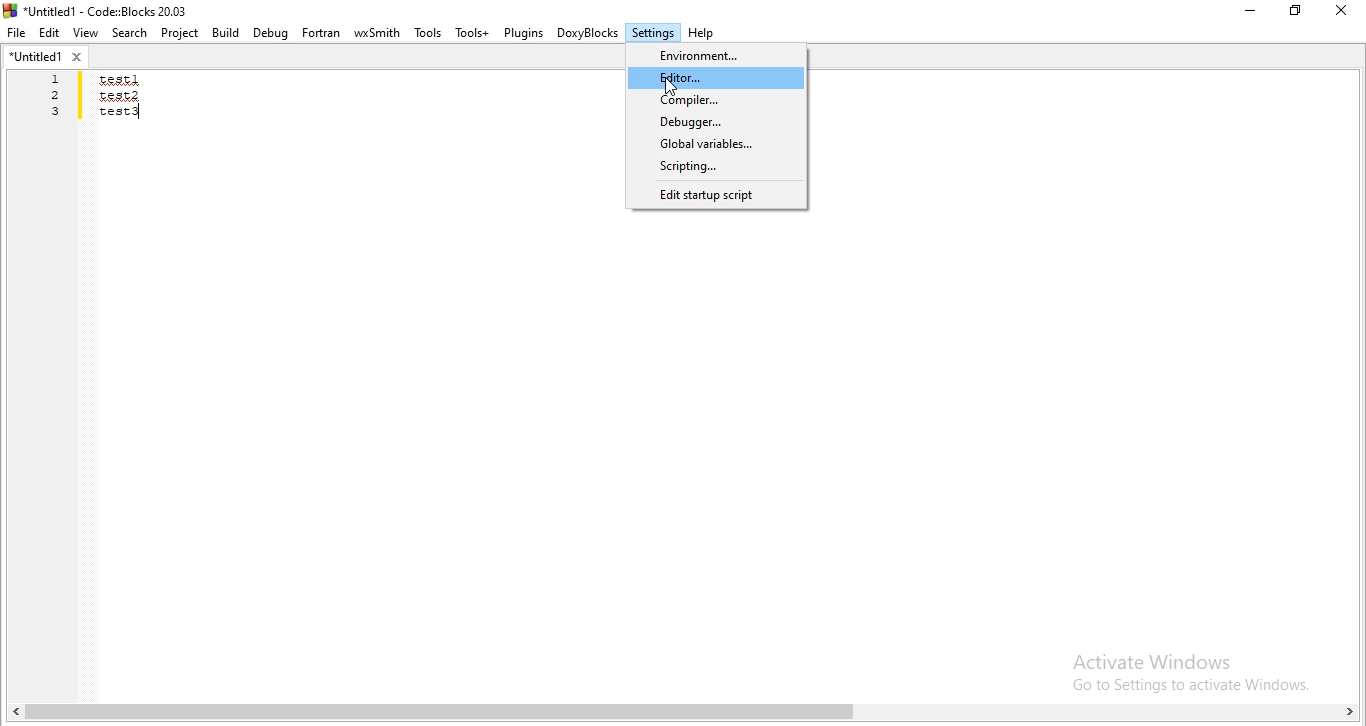 The width and height of the screenshot is (1366, 726). Describe the element at coordinates (714, 167) in the screenshot. I see `Scripting` at that location.